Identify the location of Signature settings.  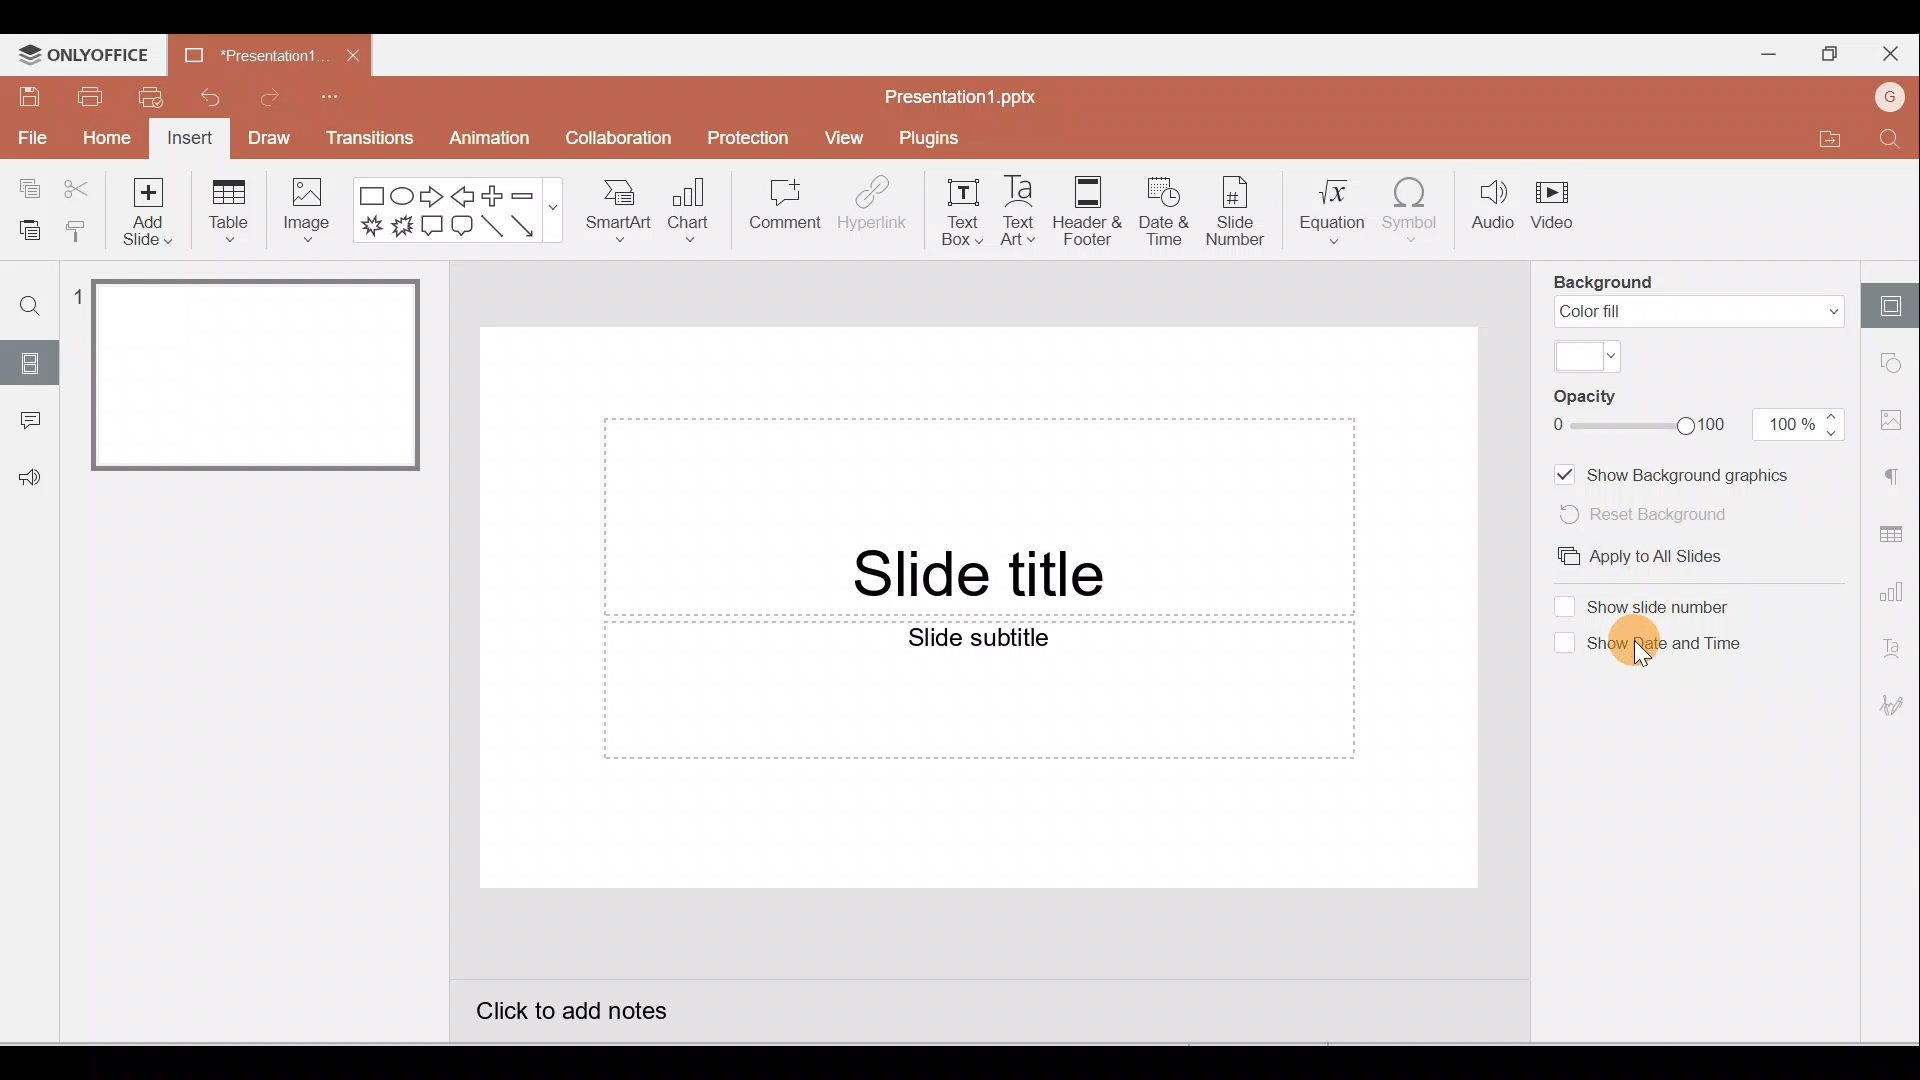
(1895, 709).